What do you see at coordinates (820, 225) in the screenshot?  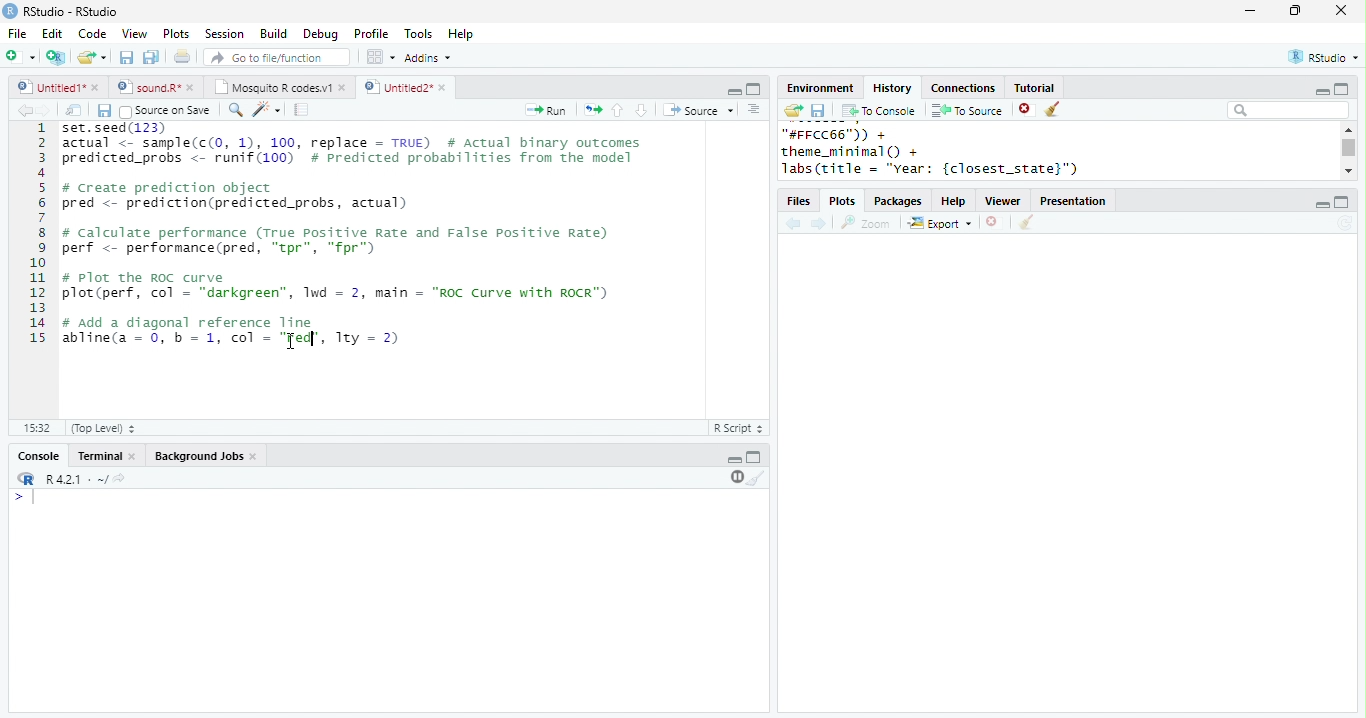 I see `forward` at bounding box center [820, 225].